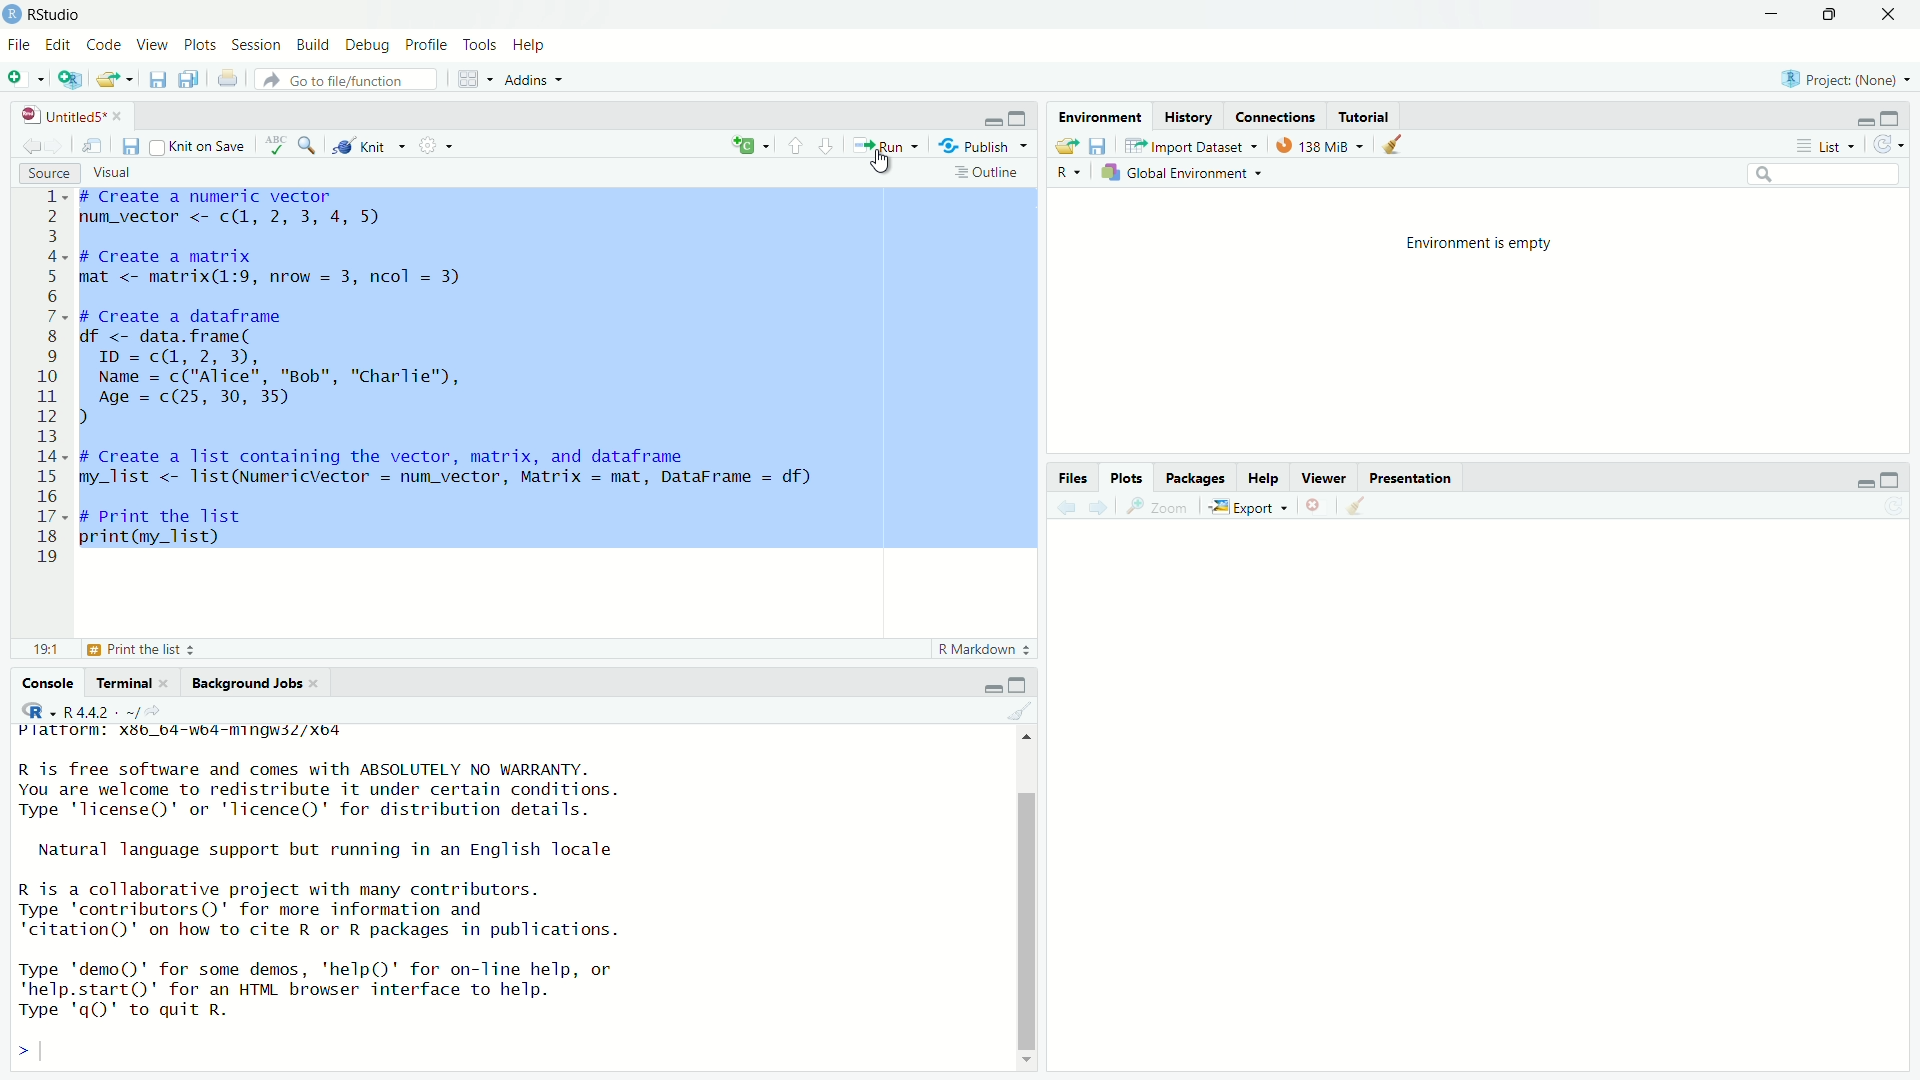 This screenshot has height=1080, width=1920. Describe the element at coordinates (1130, 478) in the screenshot. I see `Plots` at that location.